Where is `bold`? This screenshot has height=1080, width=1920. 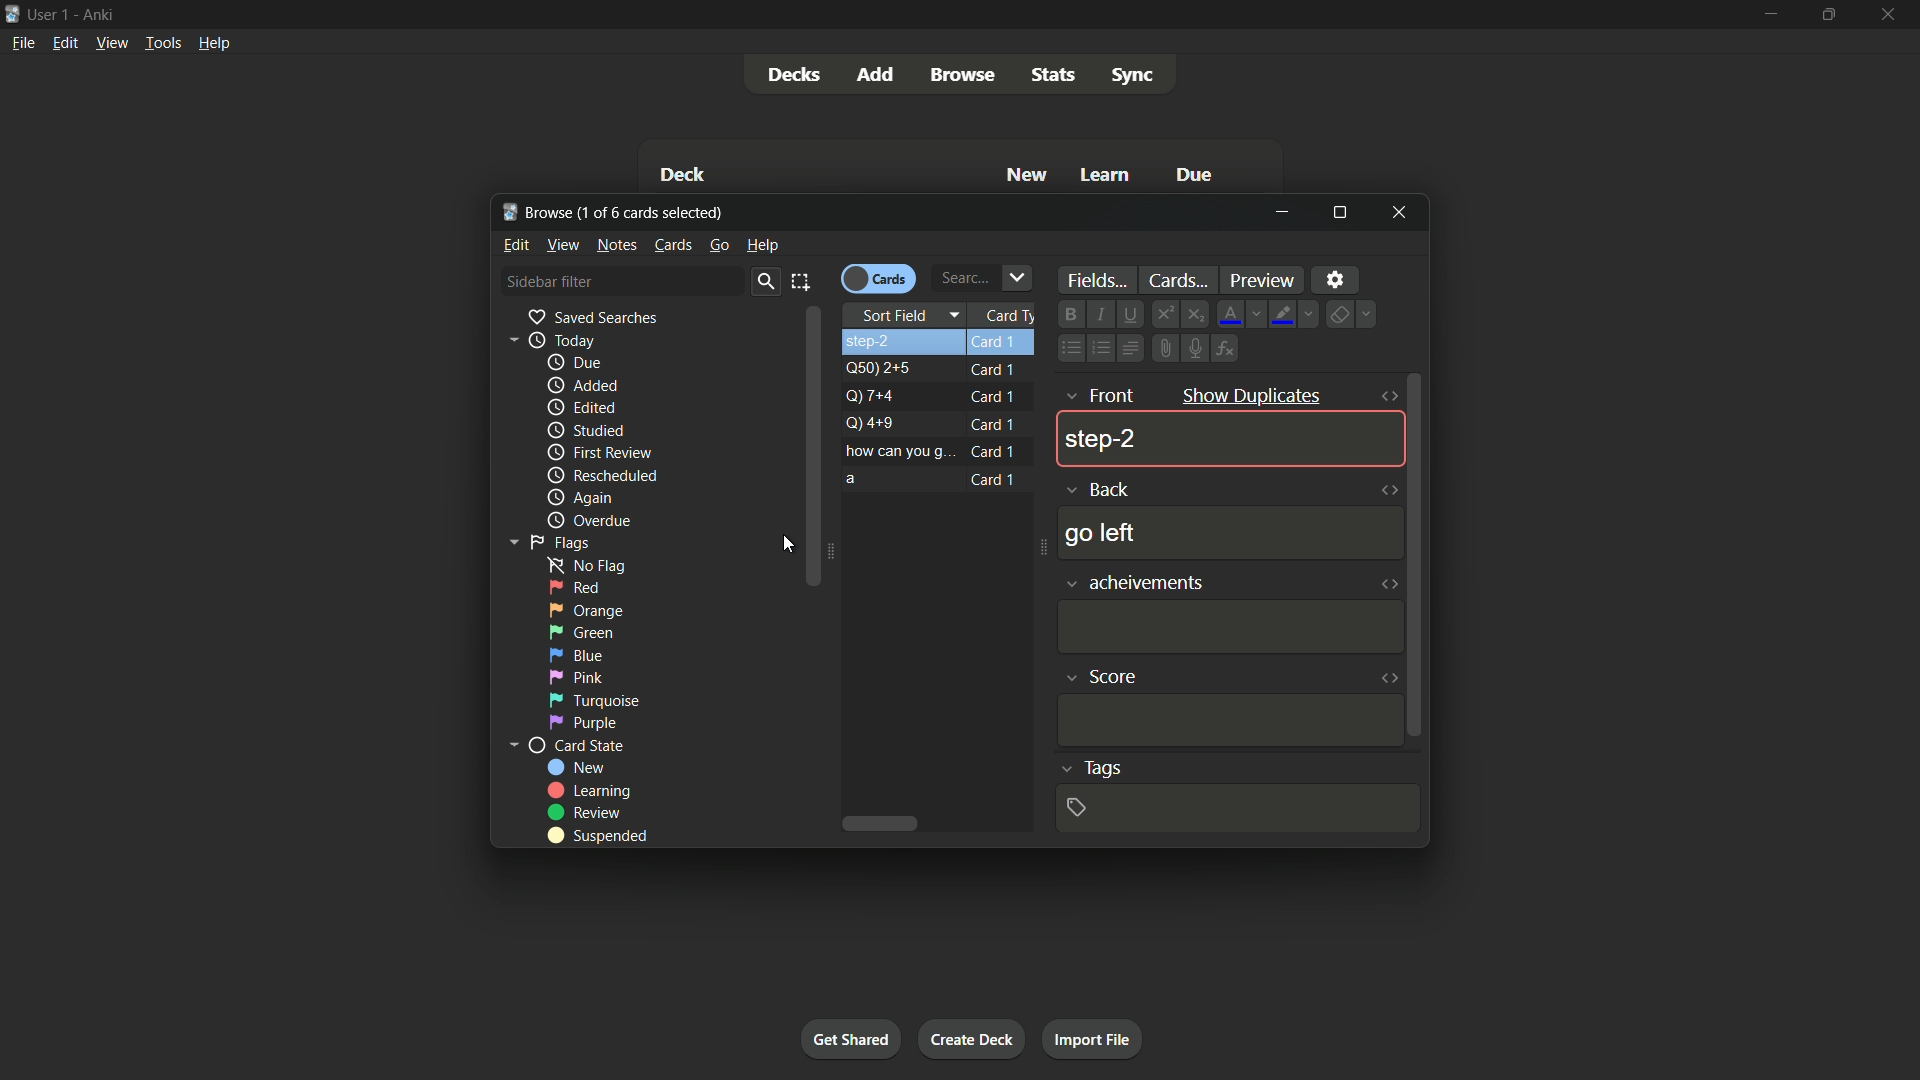
bold is located at coordinates (1069, 315).